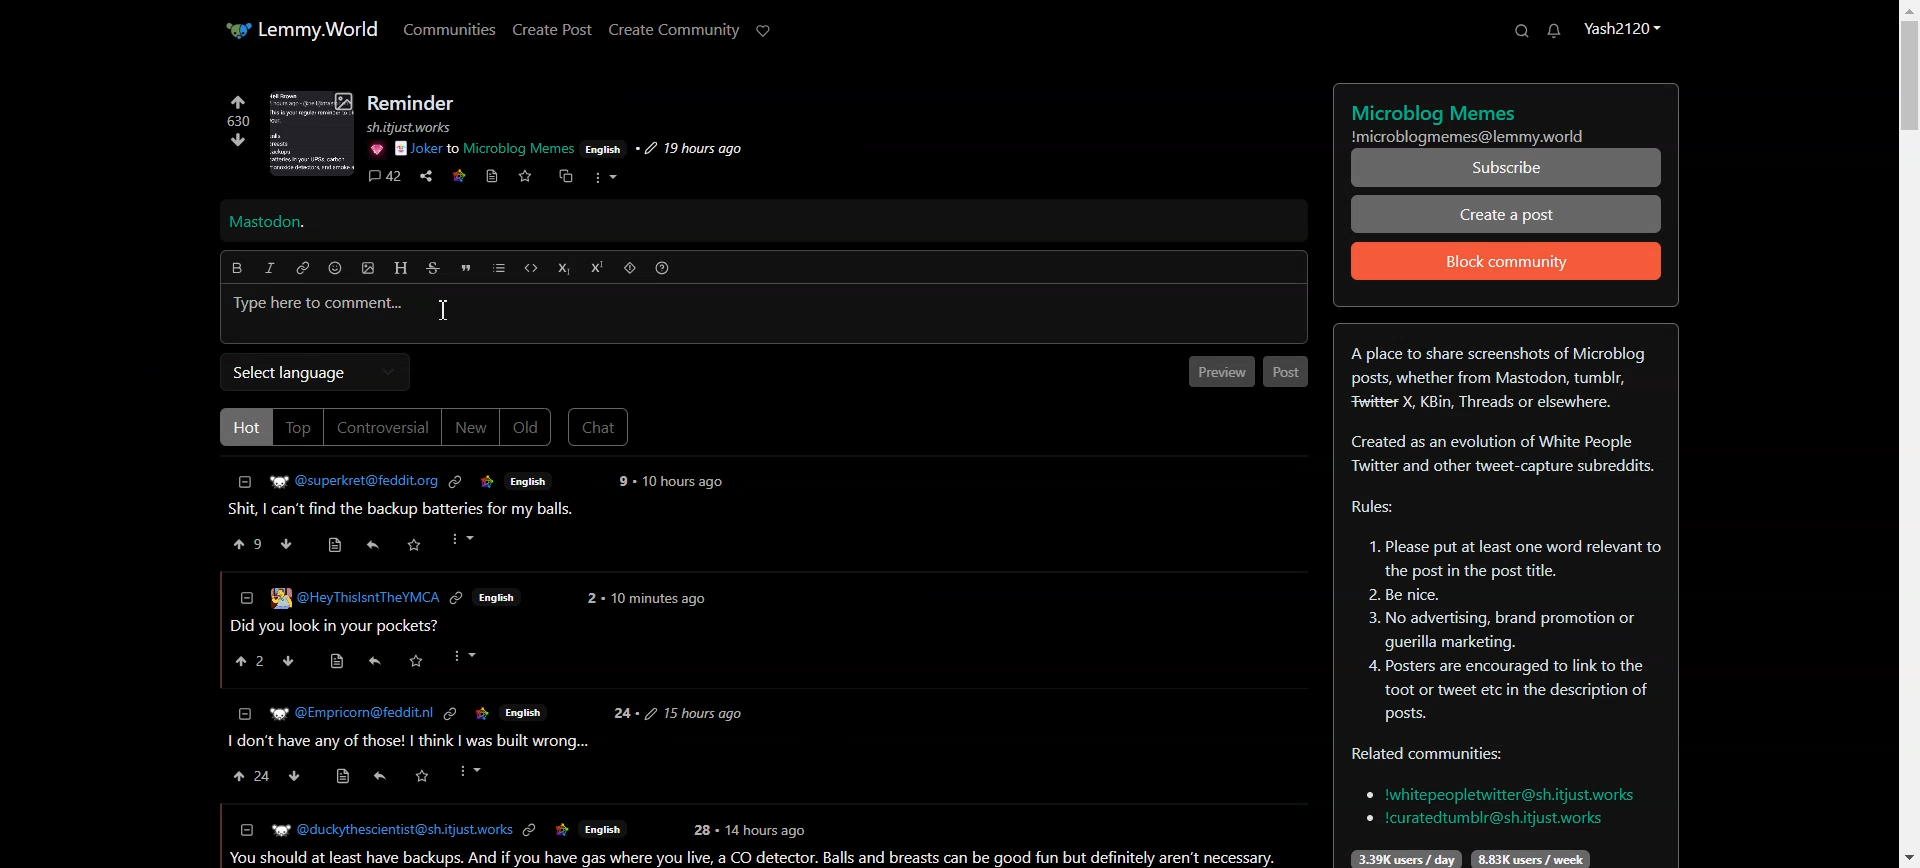 Image resolution: width=1920 pixels, height=868 pixels. I want to click on , so click(769, 829).